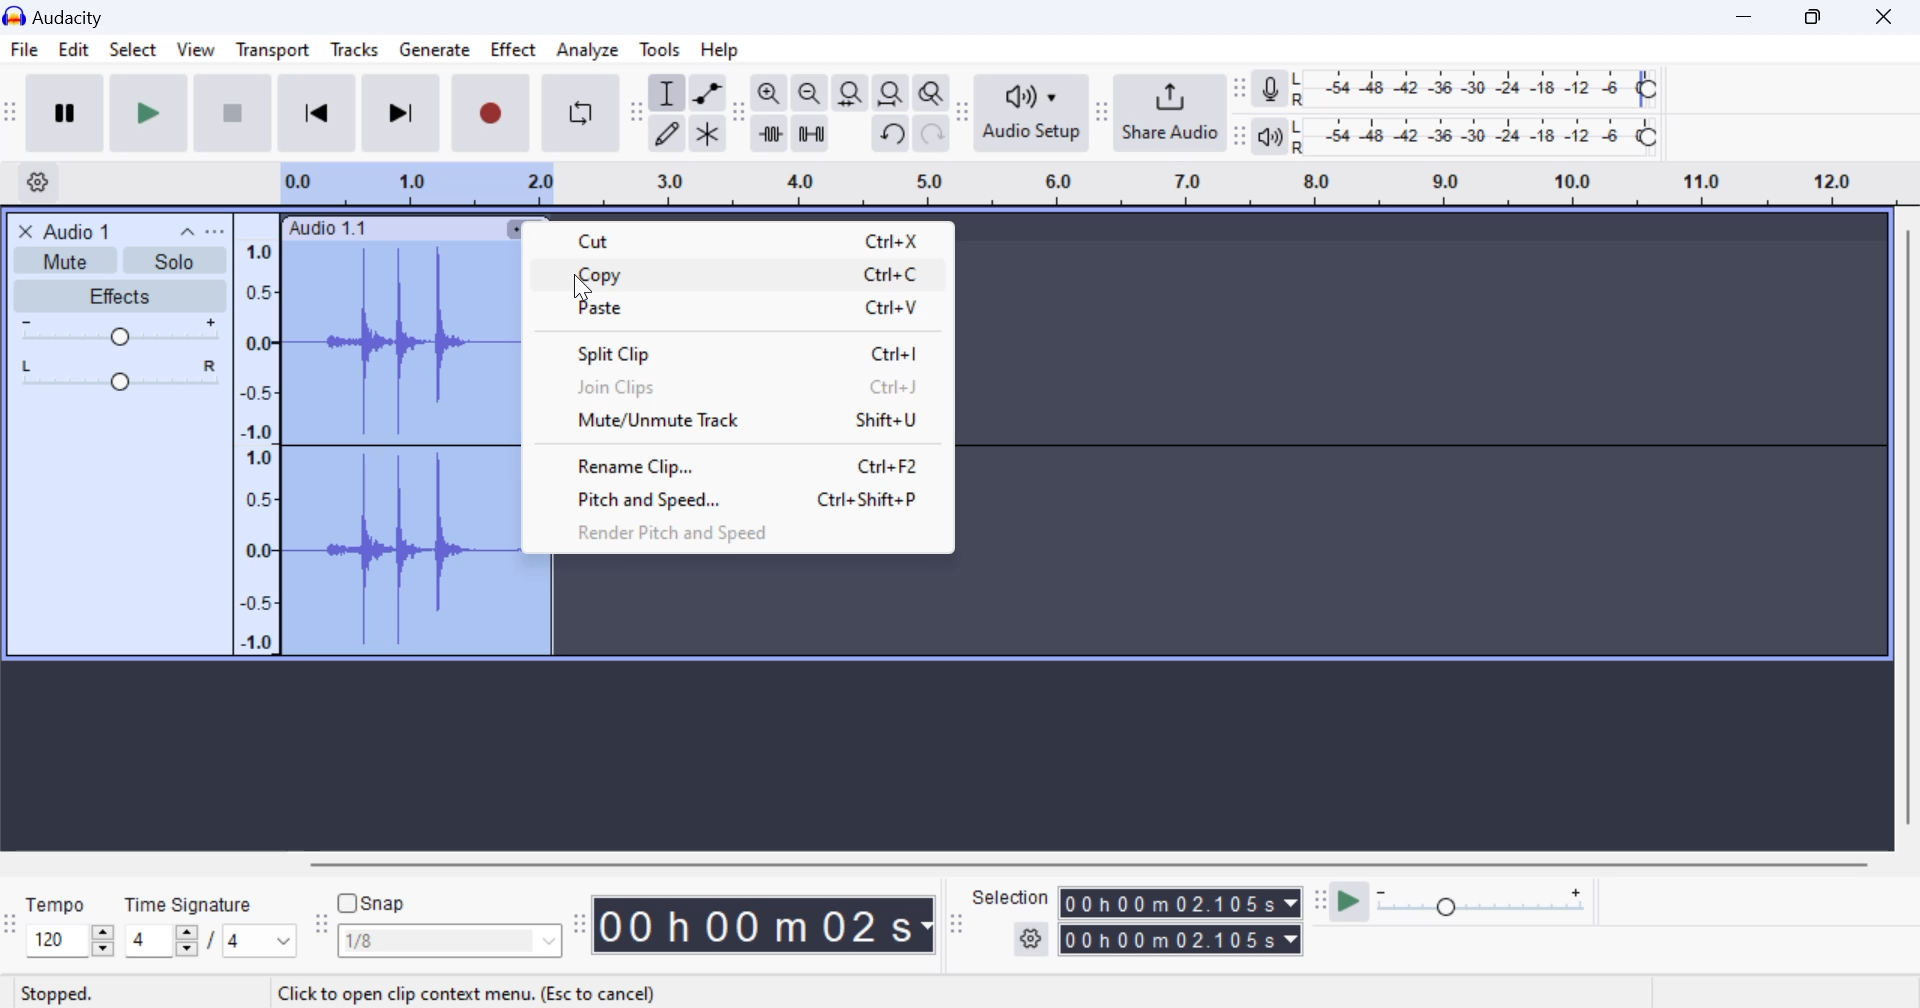 Image resolution: width=1920 pixels, height=1008 pixels. Describe the element at coordinates (768, 924) in the screenshot. I see `Clip Length` at that location.